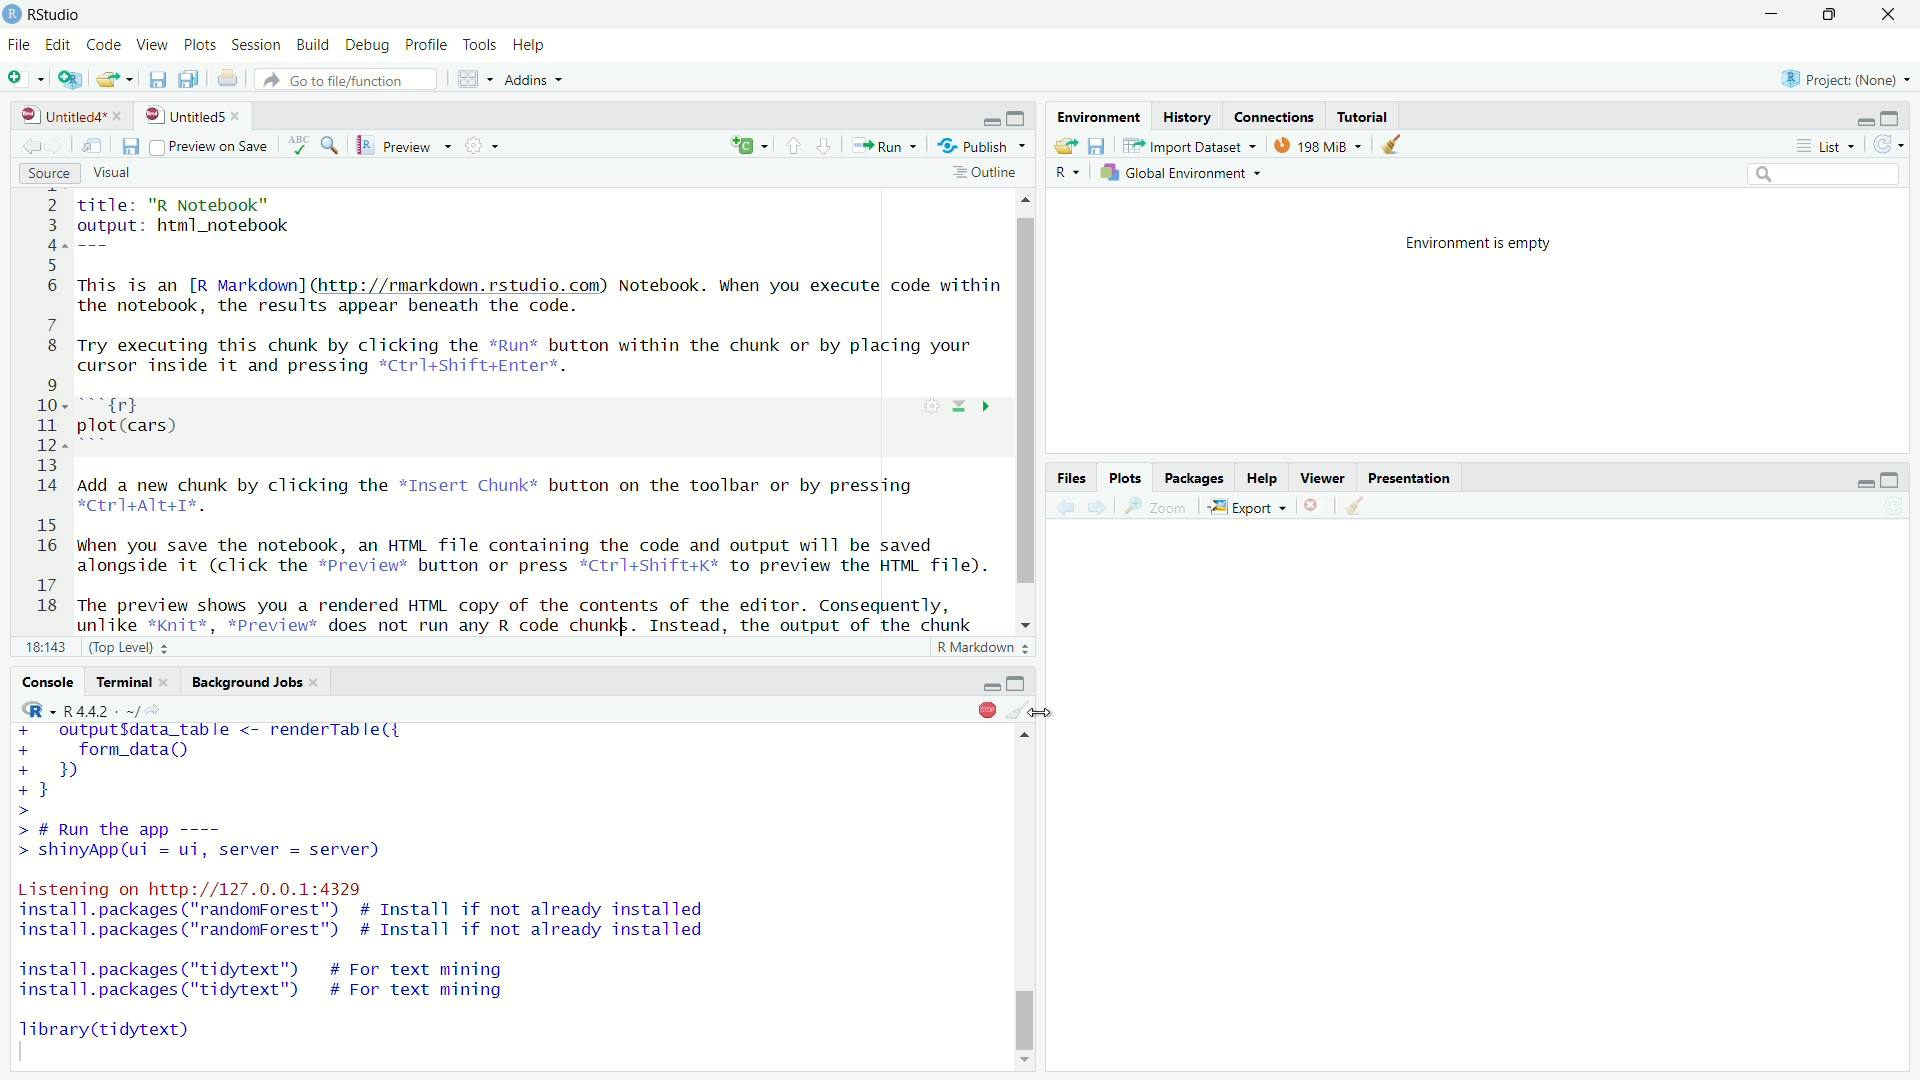  Describe the element at coordinates (1064, 145) in the screenshot. I see `Load WorSpace` at that location.